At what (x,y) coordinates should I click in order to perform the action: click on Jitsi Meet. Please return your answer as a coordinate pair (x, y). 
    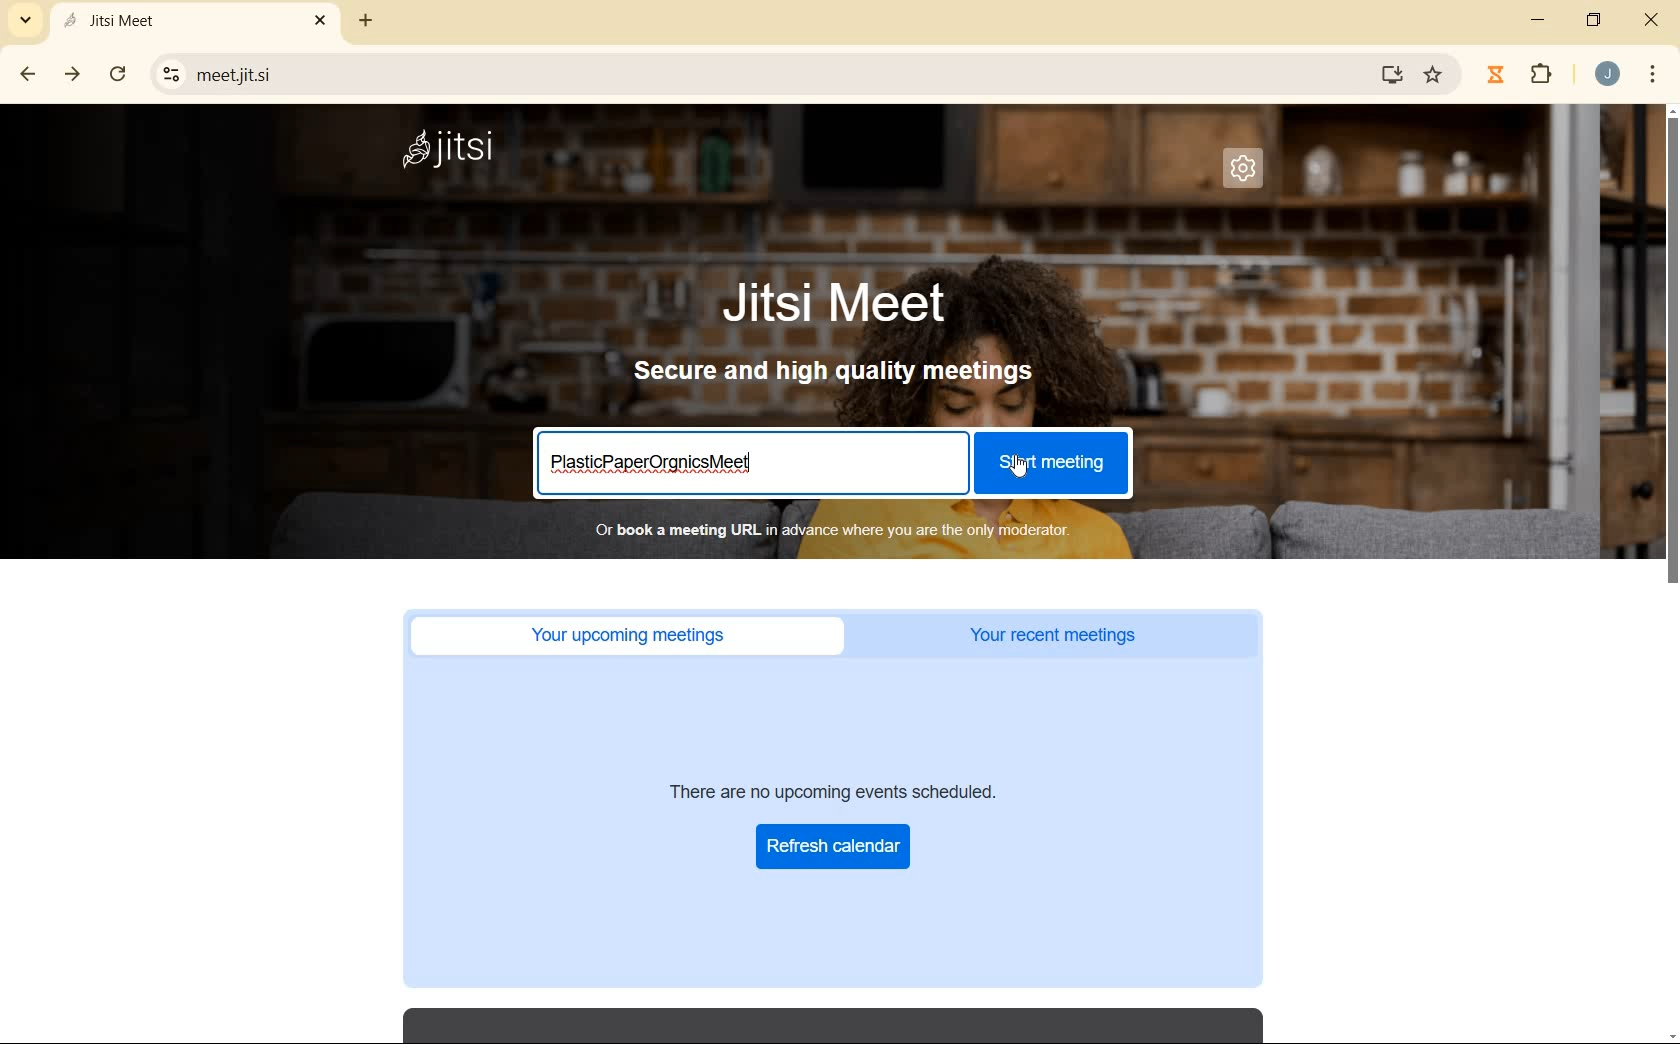
    Looking at the image, I should click on (836, 304).